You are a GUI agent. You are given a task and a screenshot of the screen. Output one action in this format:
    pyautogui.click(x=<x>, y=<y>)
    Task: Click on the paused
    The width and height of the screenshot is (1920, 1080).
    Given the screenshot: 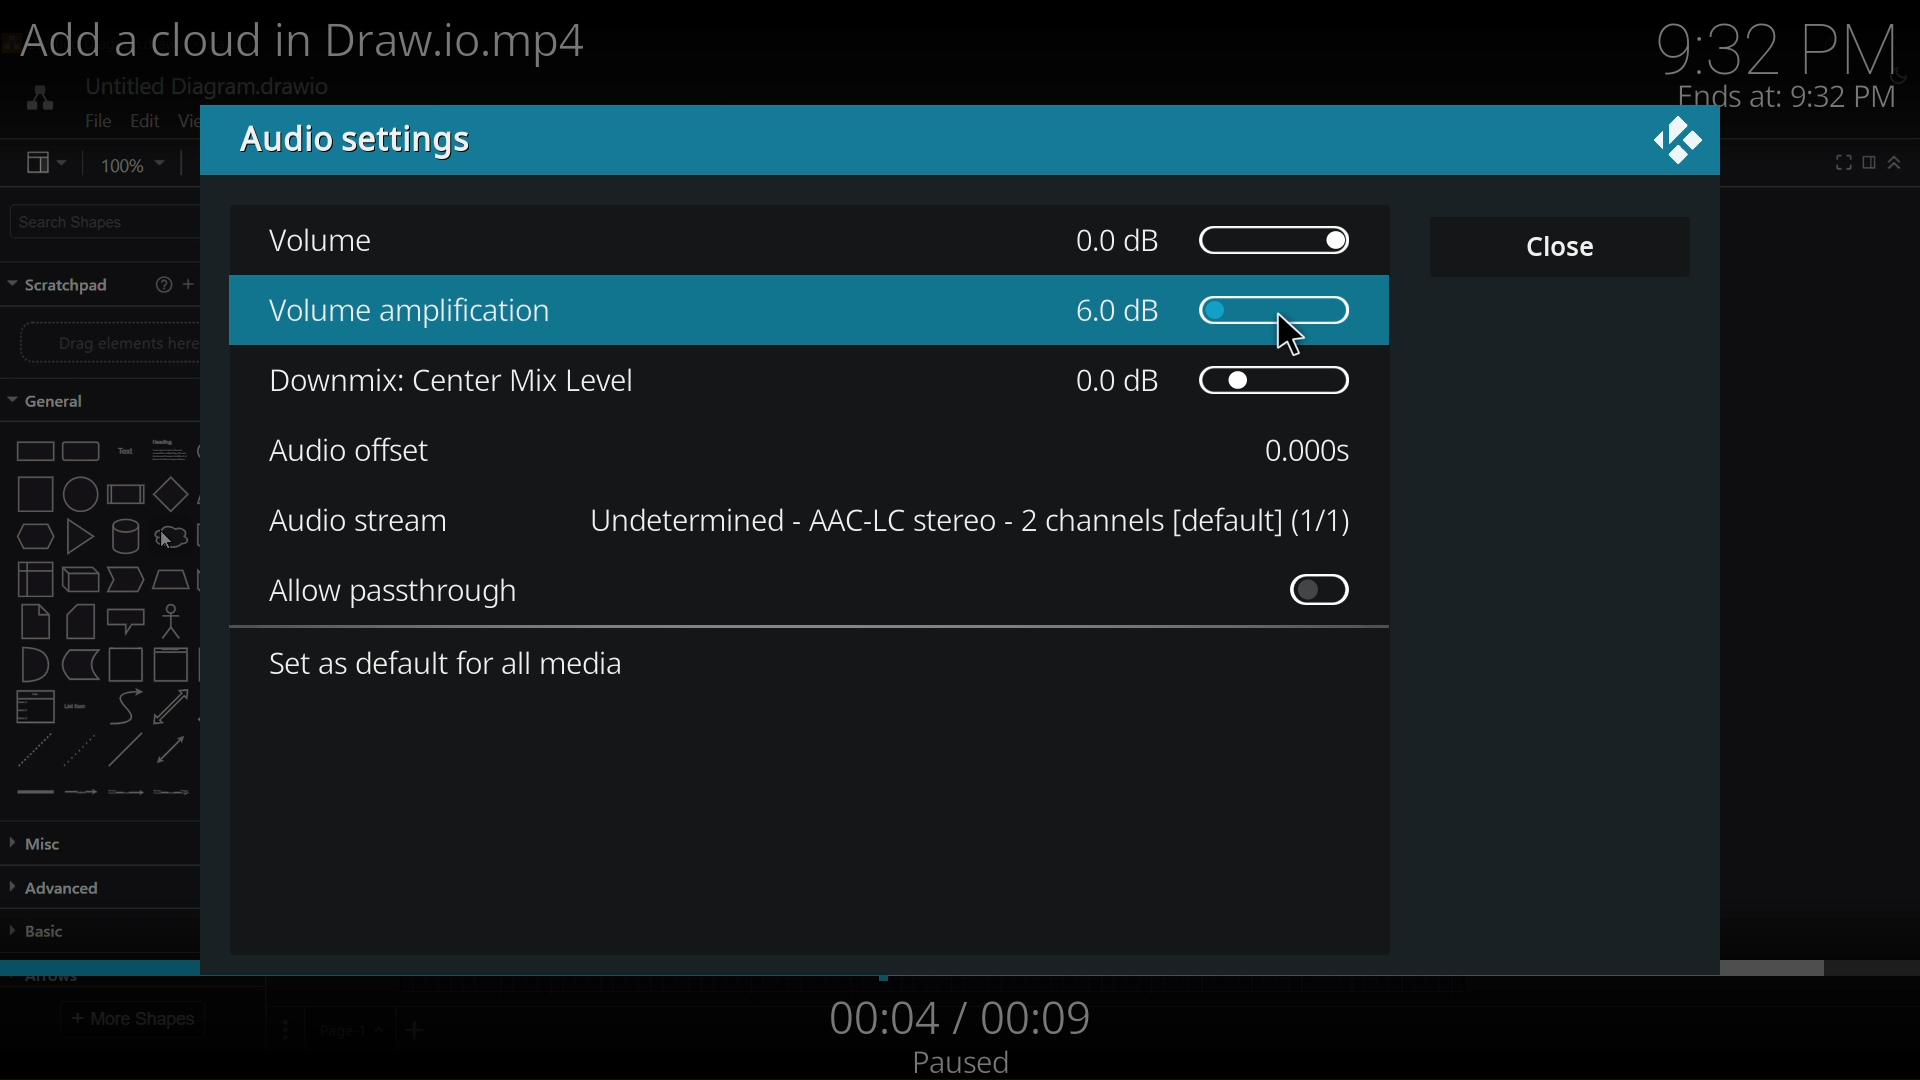 What is the action you would take?
    pyautogui.click(x=964, y=1063)
    